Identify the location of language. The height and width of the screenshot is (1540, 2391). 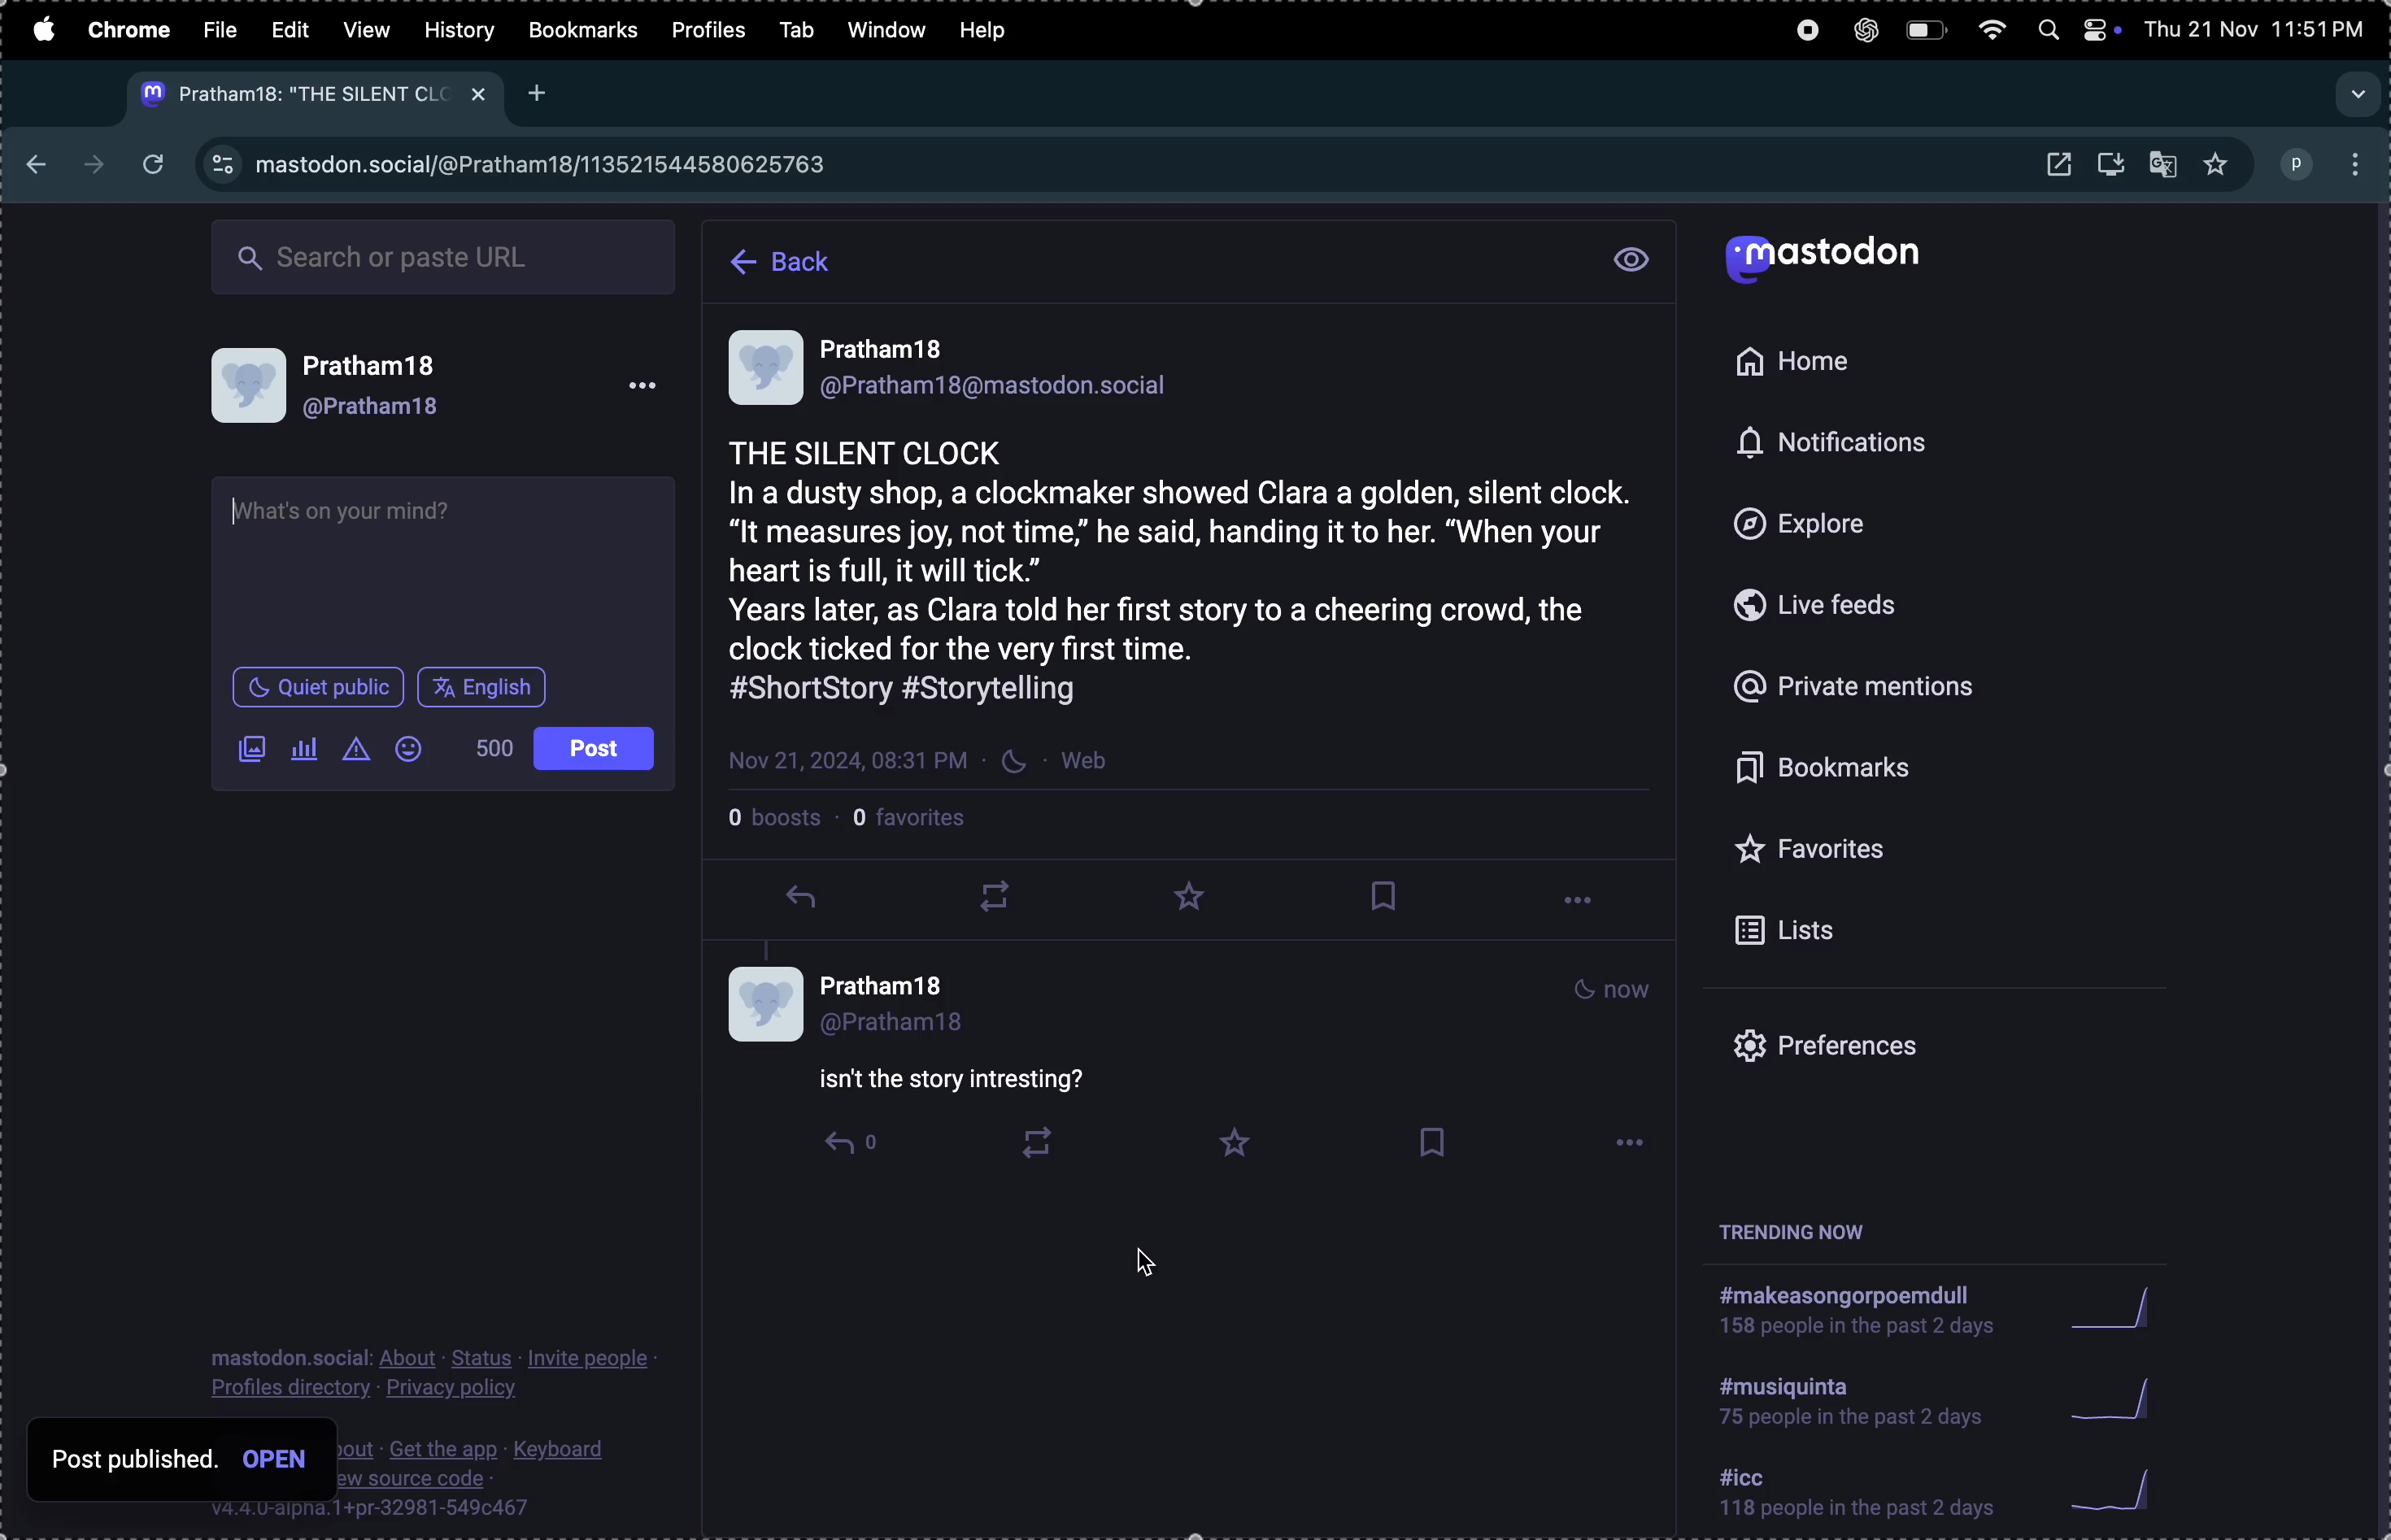
(597, 749).